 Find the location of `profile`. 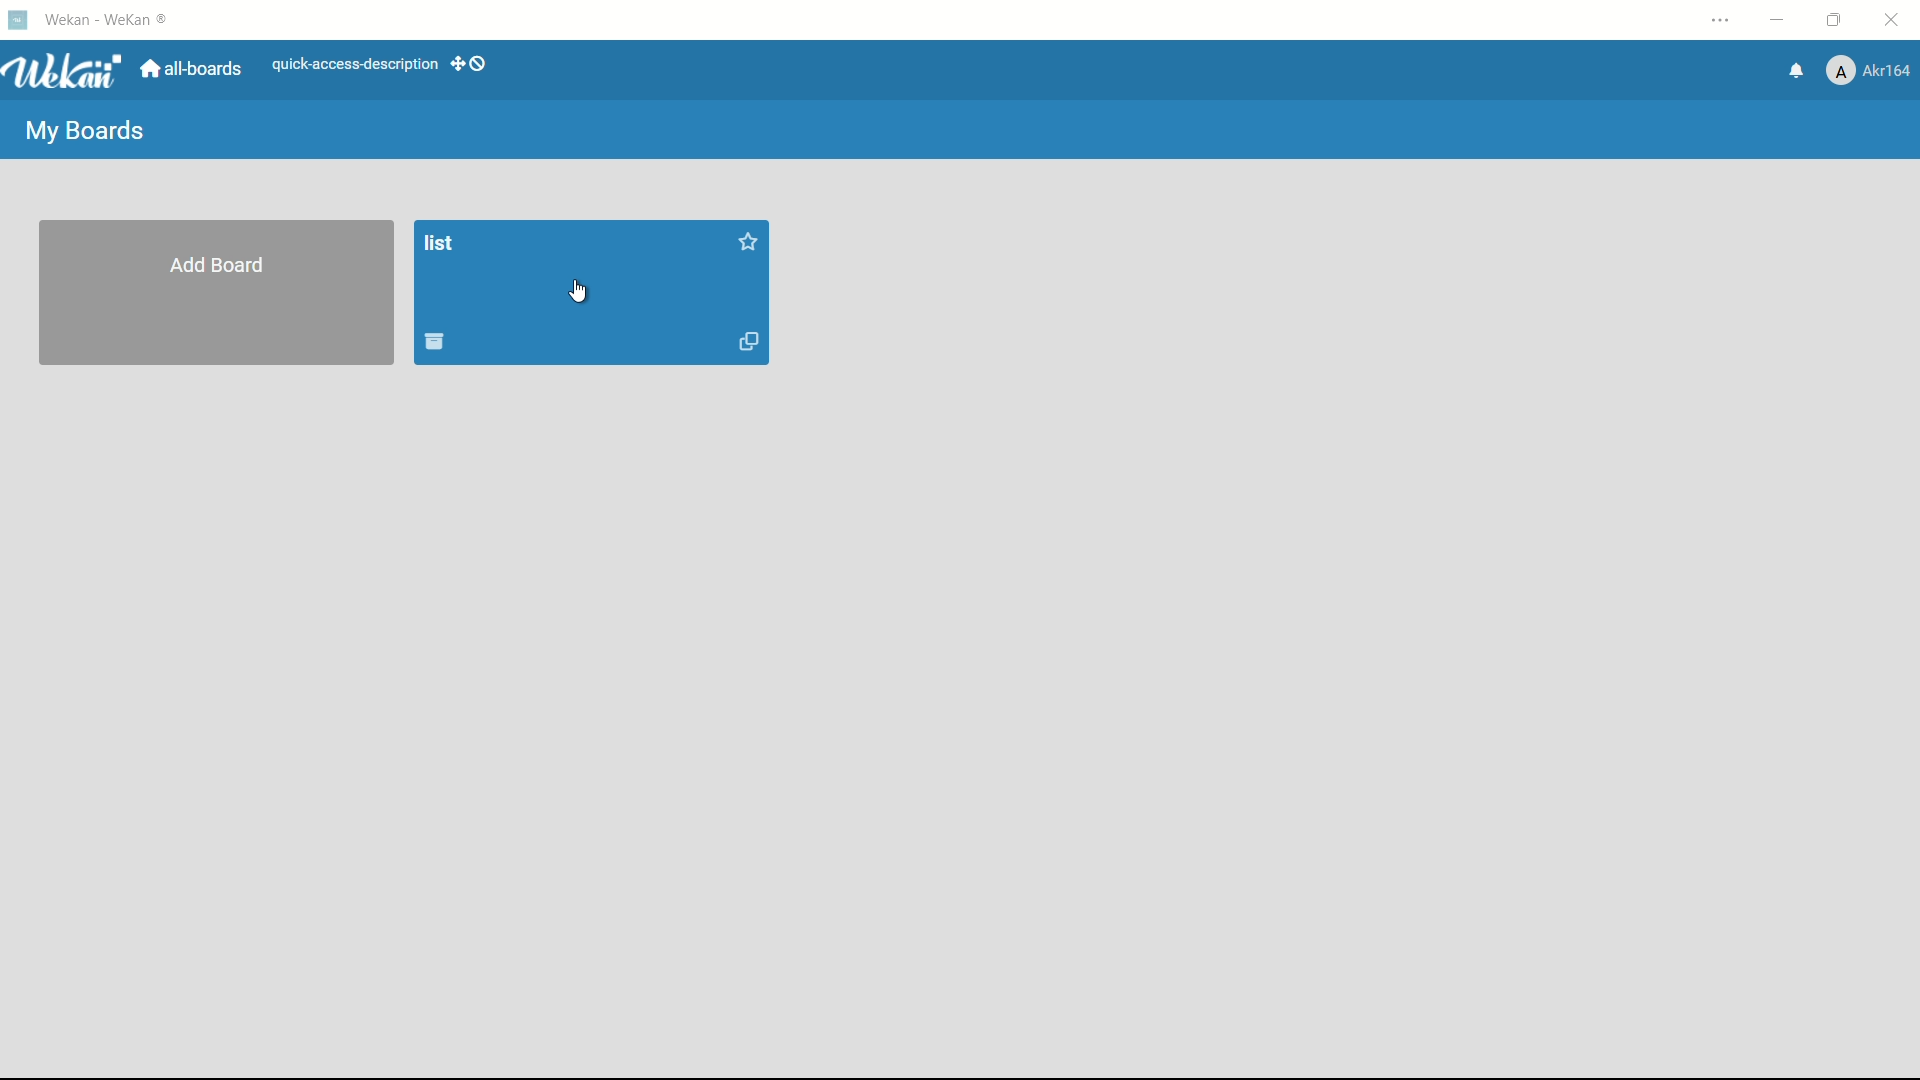

profile is located at coordinates (1871, 69).